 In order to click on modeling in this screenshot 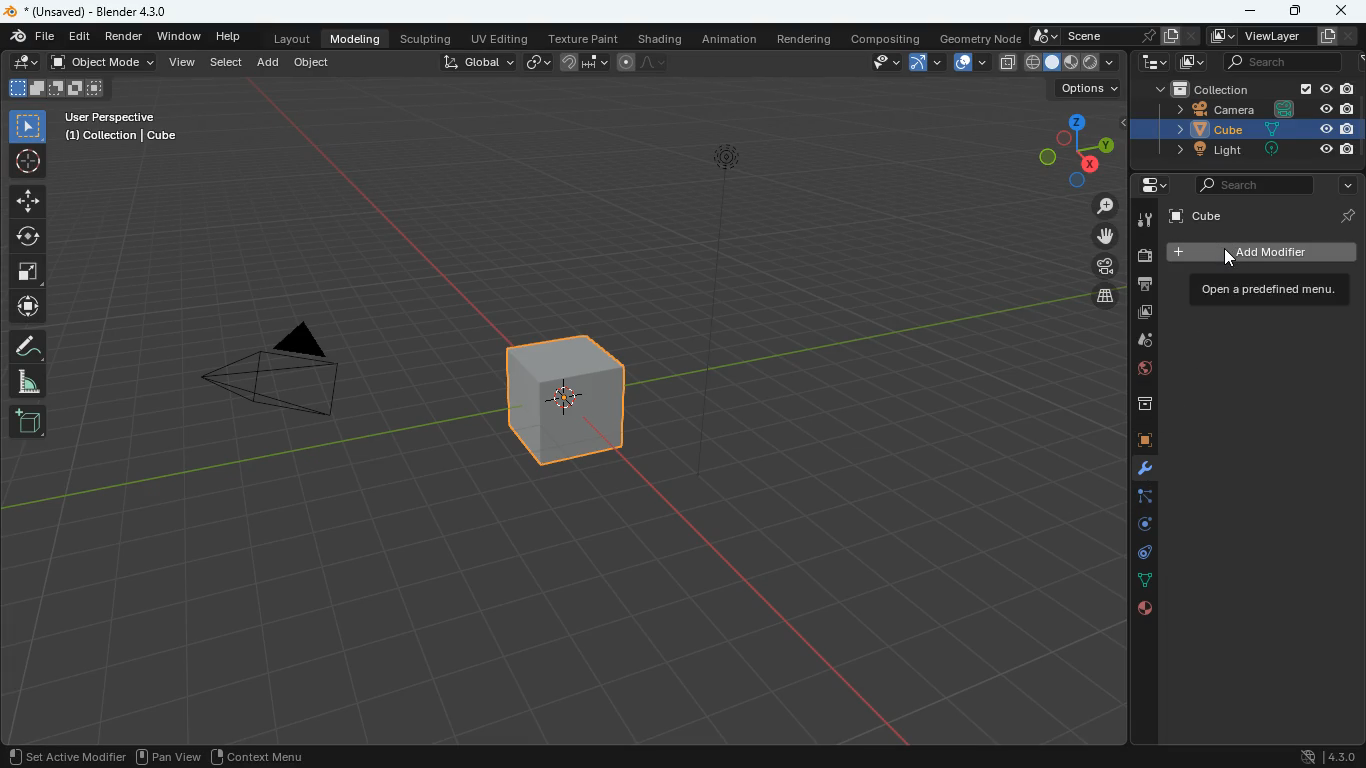, I will do `click(354, 39)`.